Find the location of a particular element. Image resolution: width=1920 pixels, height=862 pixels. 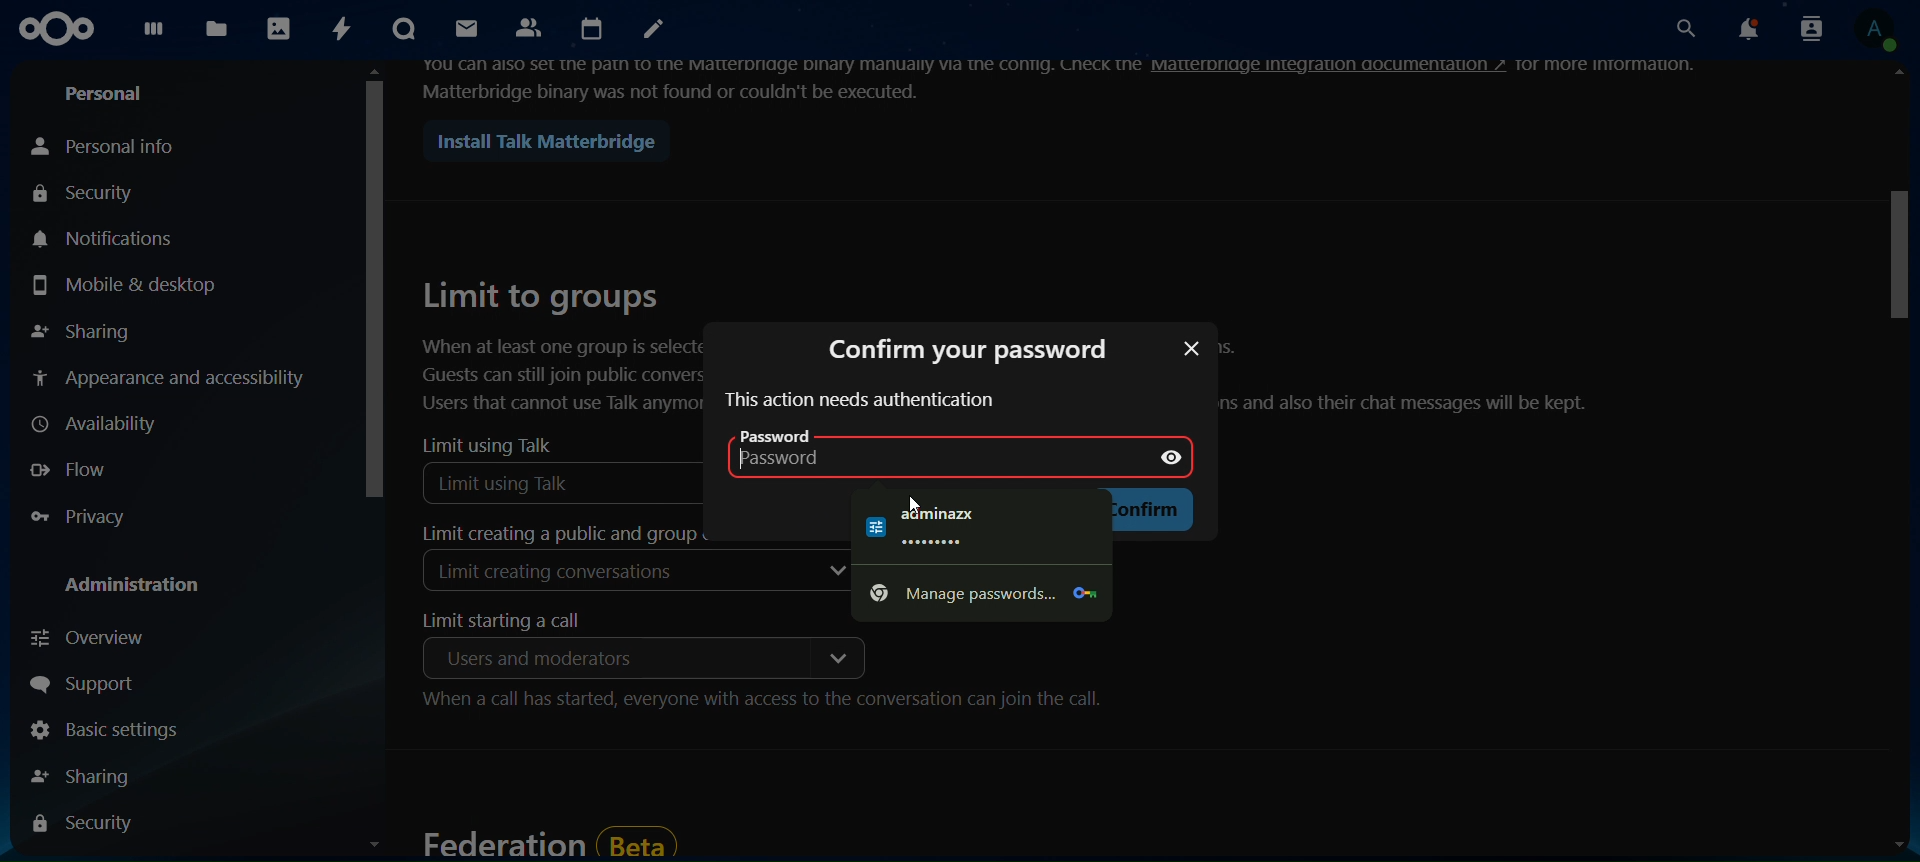

dropdown is located at coordinates (836, 658).